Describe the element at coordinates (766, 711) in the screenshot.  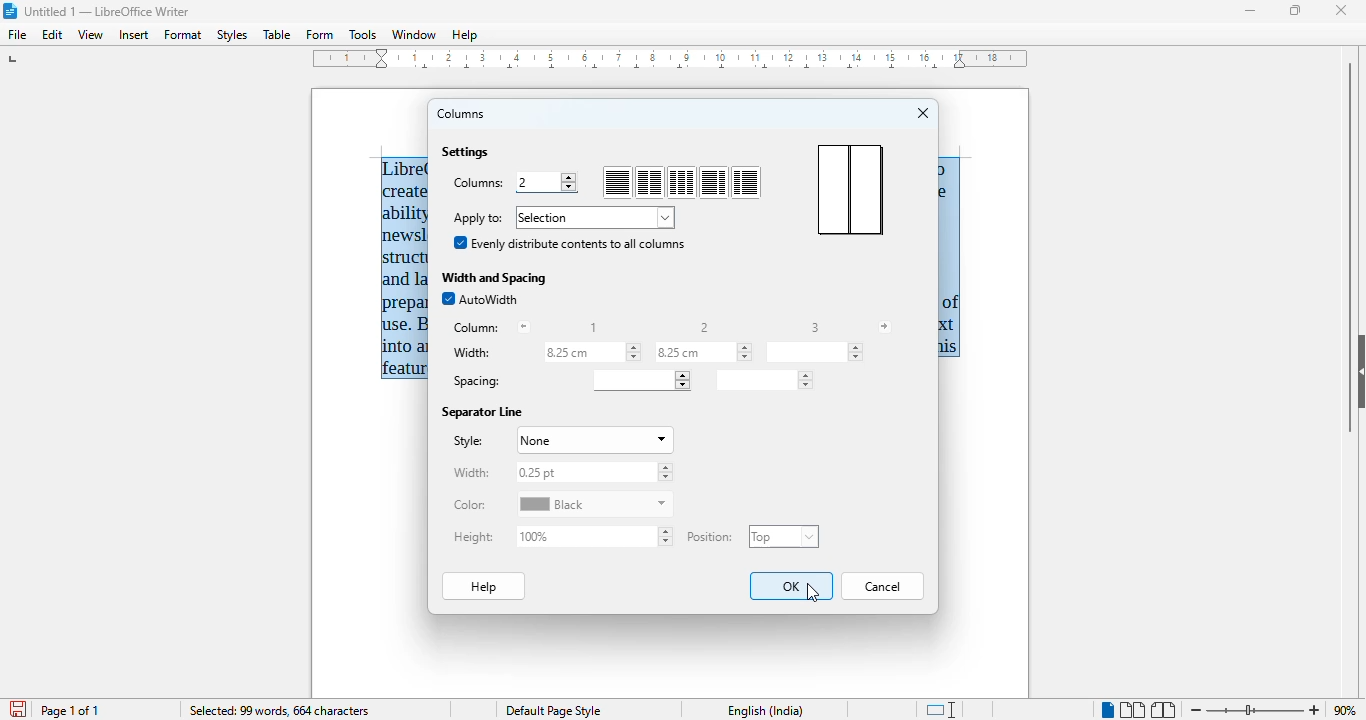
I see `English (India)` at that location.